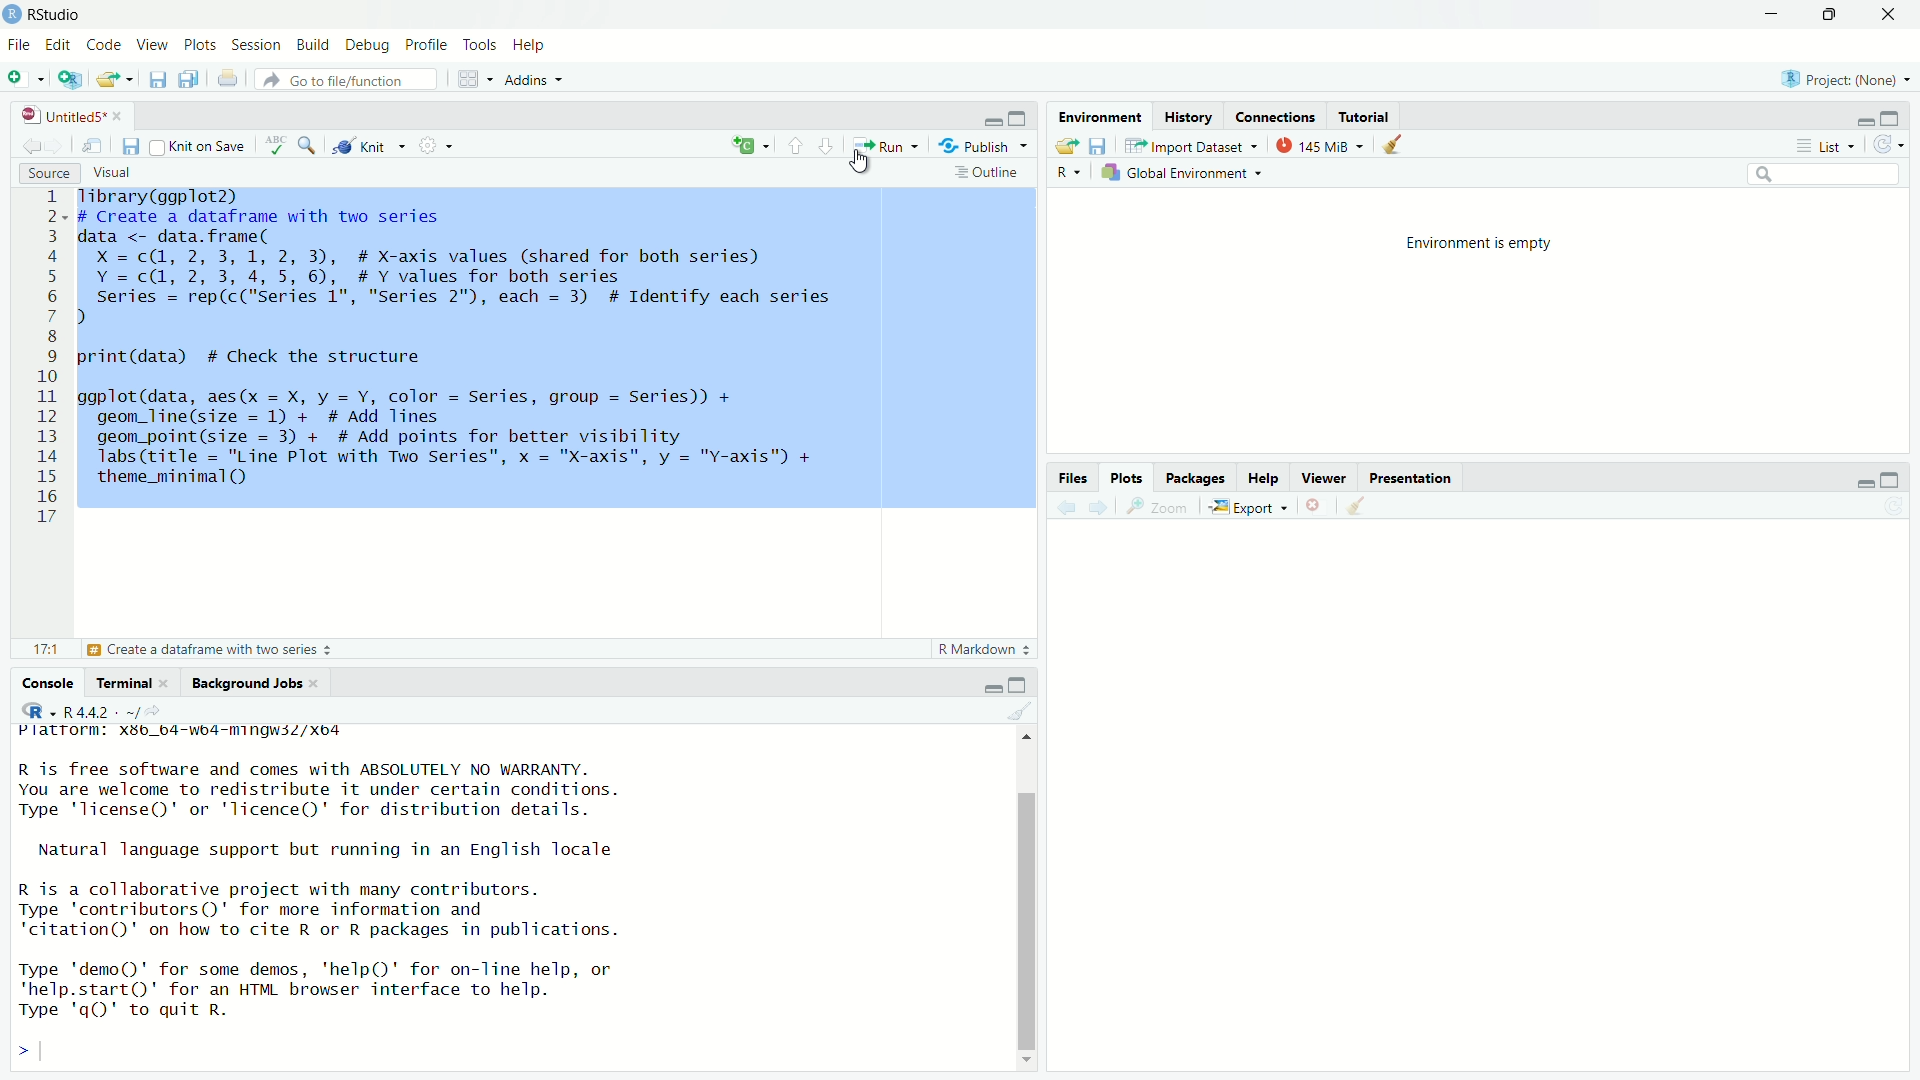 The height and width of the screenshot is (1080, 1920). What do you see at coordinates (557, 346) in the screenshot?
I see `Tibrary(ggplot2)
# Create a dataframe with two series
data <- data.frame(
X =c(@, 2, 3,1, 2, 3), # X-axis values (shared for both series)
Y =c(@, 2, 3, 4,5, 6), #Y values for both series
series = rep(c("series 1", "Series 2"), each = 3) # Identify each series
1
print(data) # Check the structure
ggplot(data, aes(x = X, y = Y, color = Series, group = Series)) +
geom_line(size = 1) + # Add lines
geom_point(size = 3) + # Add points for better visibility
Tabs (title = "Line Plot with Two Series", x = "X-axis", y = "Y-axis") +
theme_minimal()` at bounding box center [557, 346].